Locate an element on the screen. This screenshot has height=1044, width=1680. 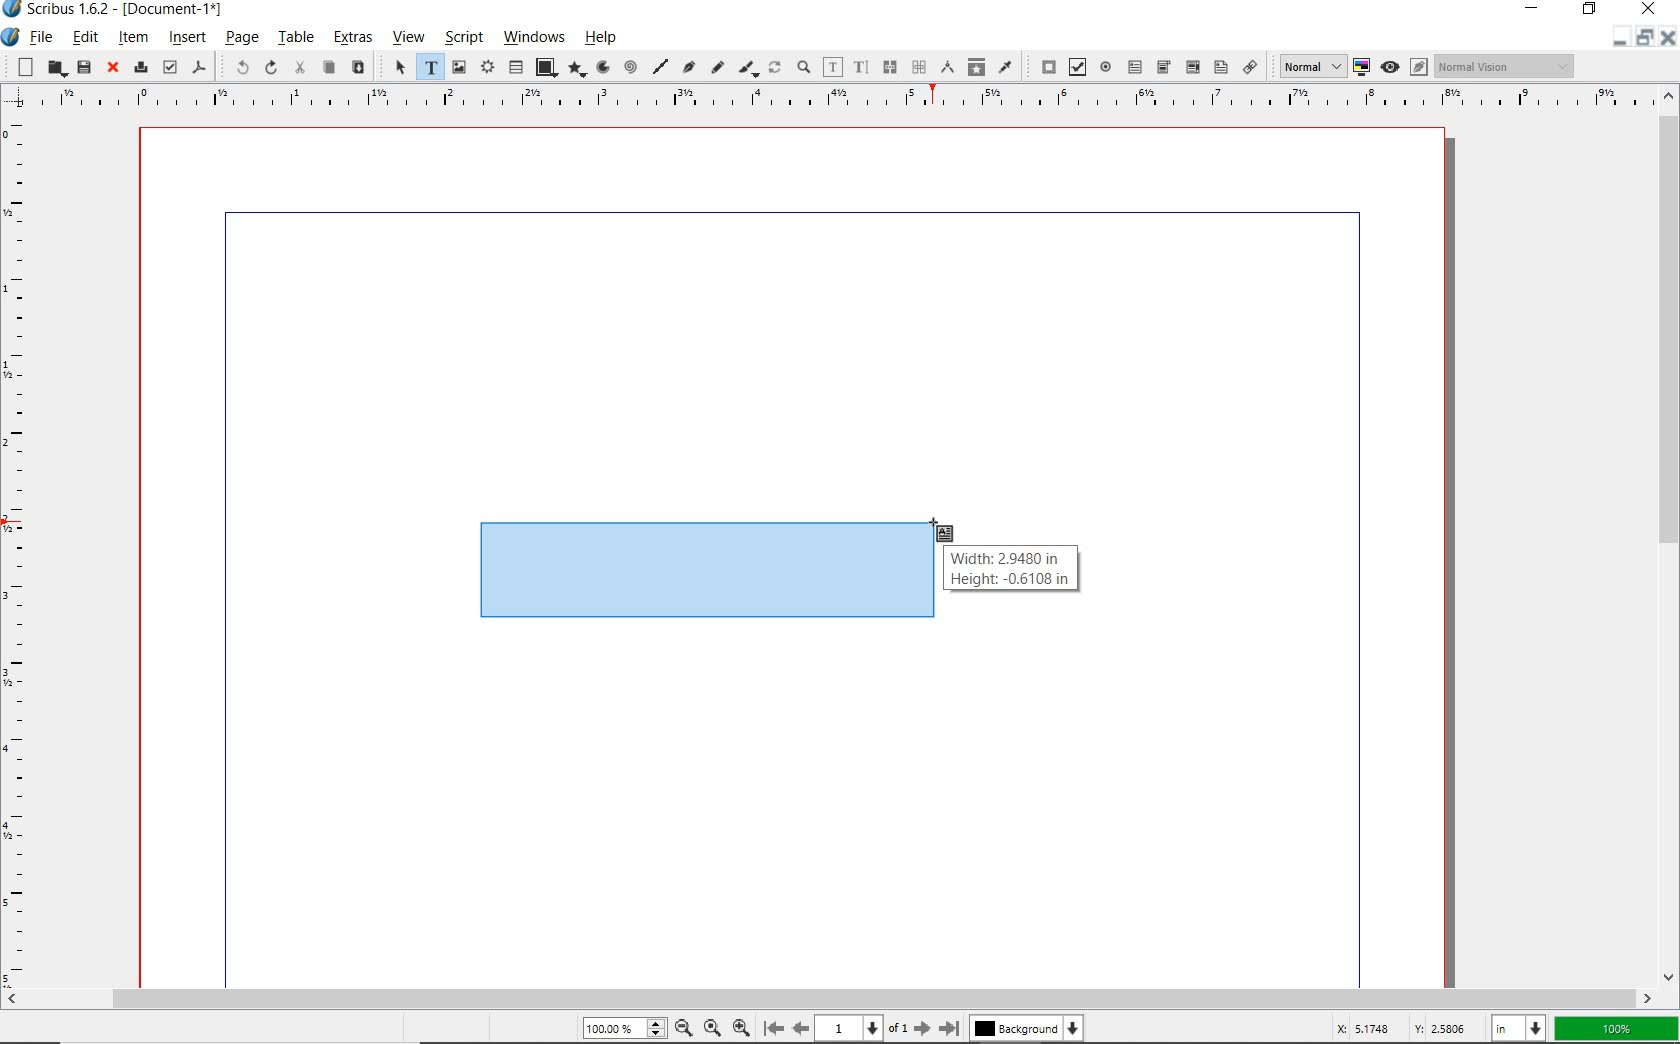
copy is located at coordinates (328, 68).